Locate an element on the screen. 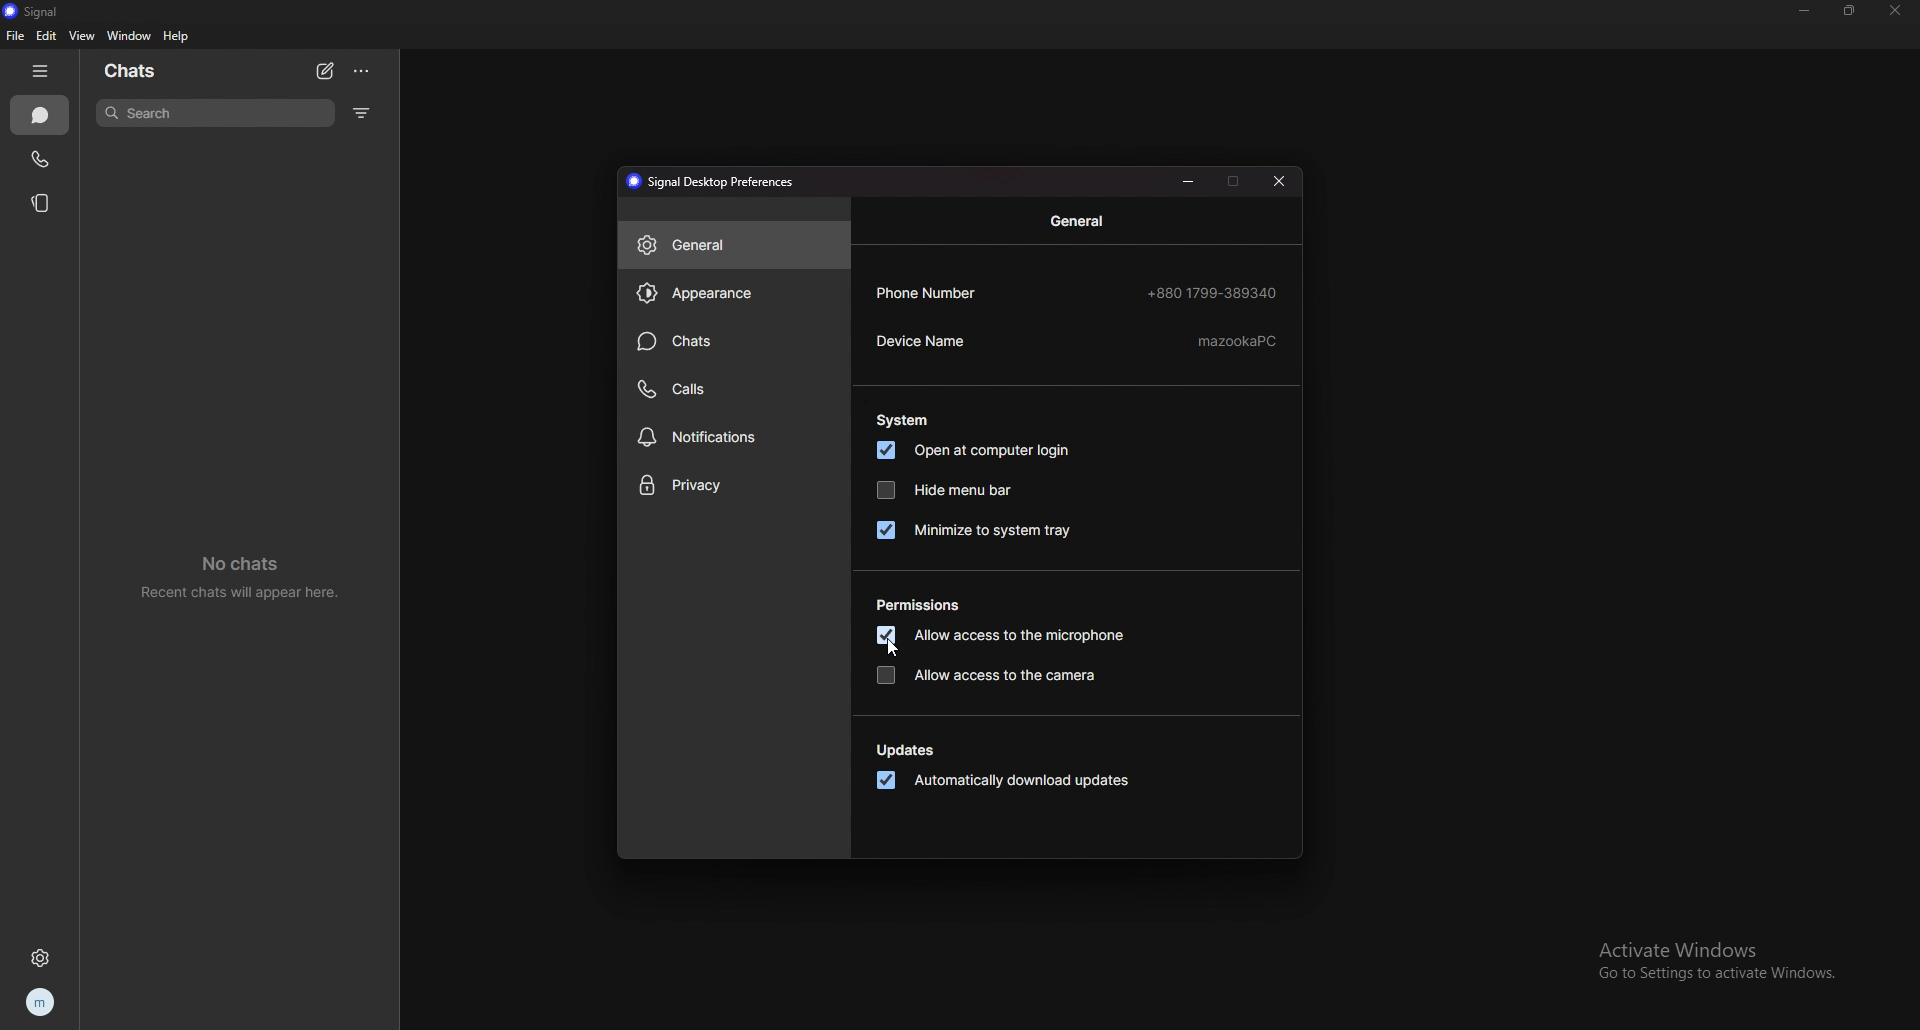 Image resolution: width=1920 pixels, height=1030 pixels. edit is located at coordinates (45, 36).